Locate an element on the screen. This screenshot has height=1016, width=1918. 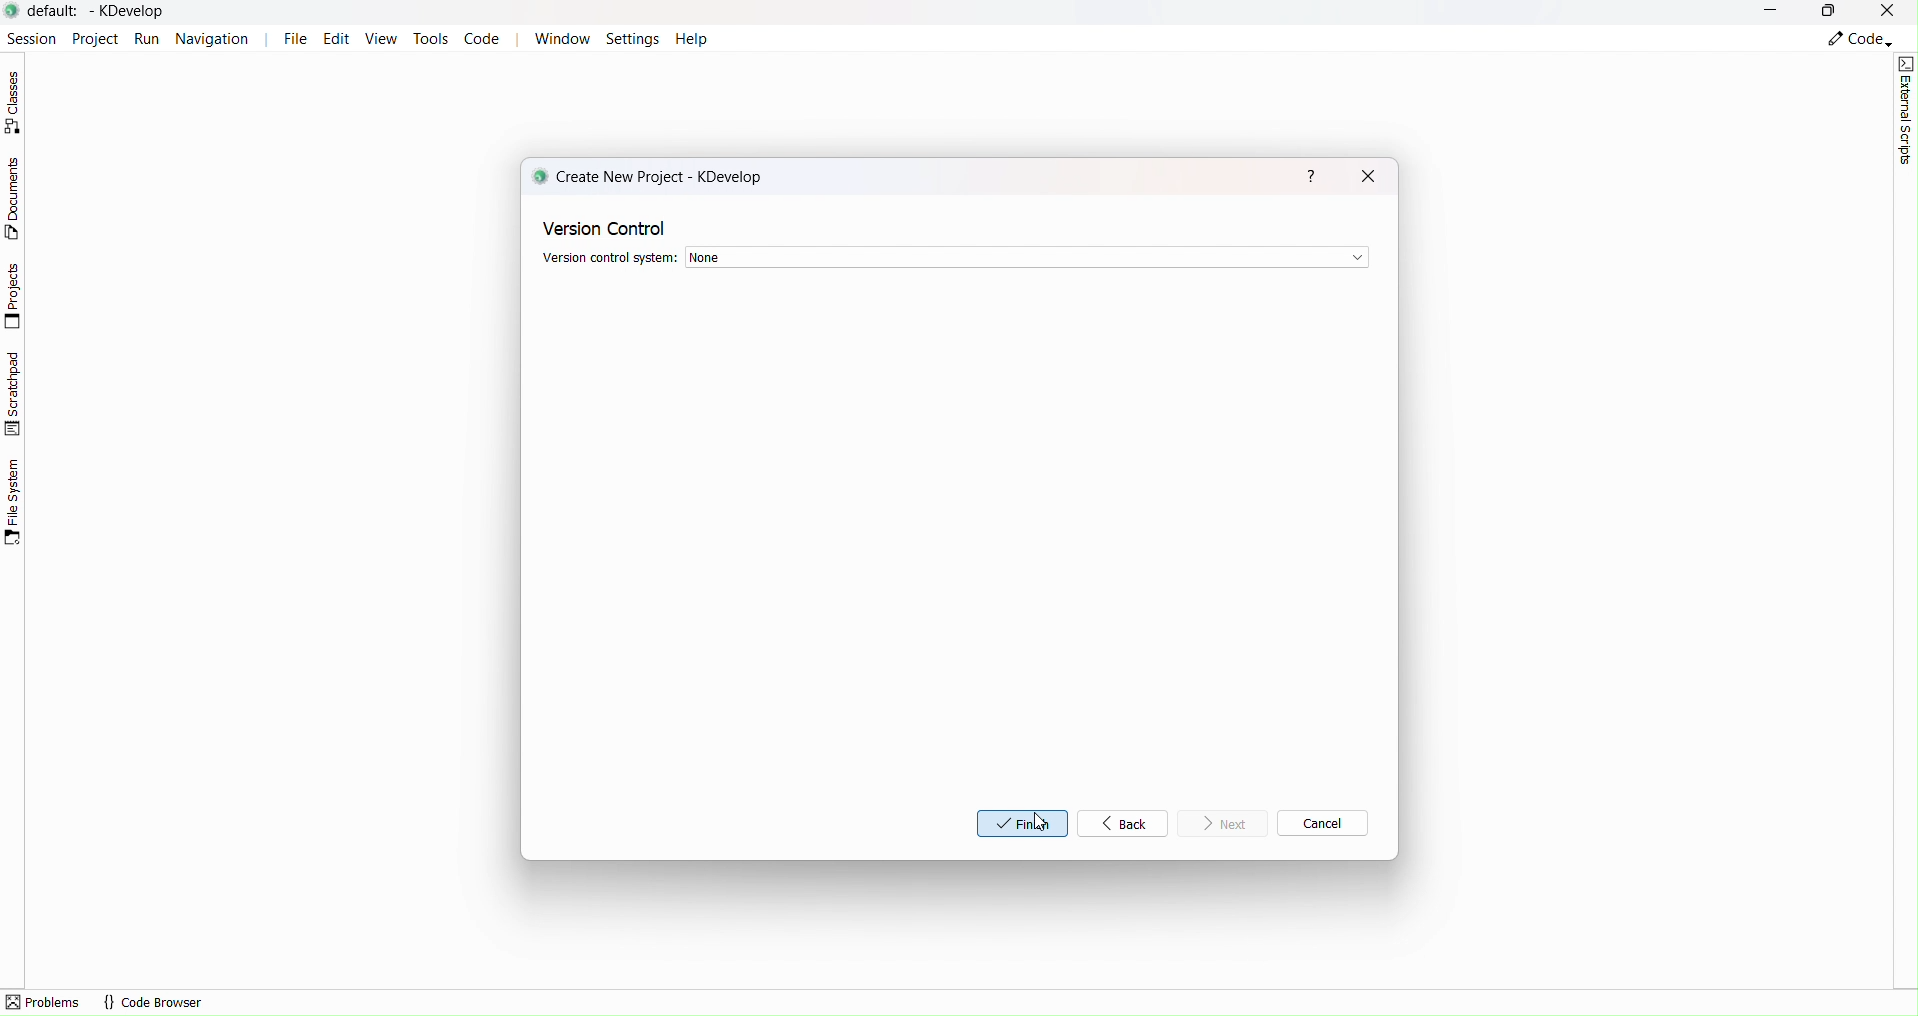
Classes is located at coordinates (19, 102).